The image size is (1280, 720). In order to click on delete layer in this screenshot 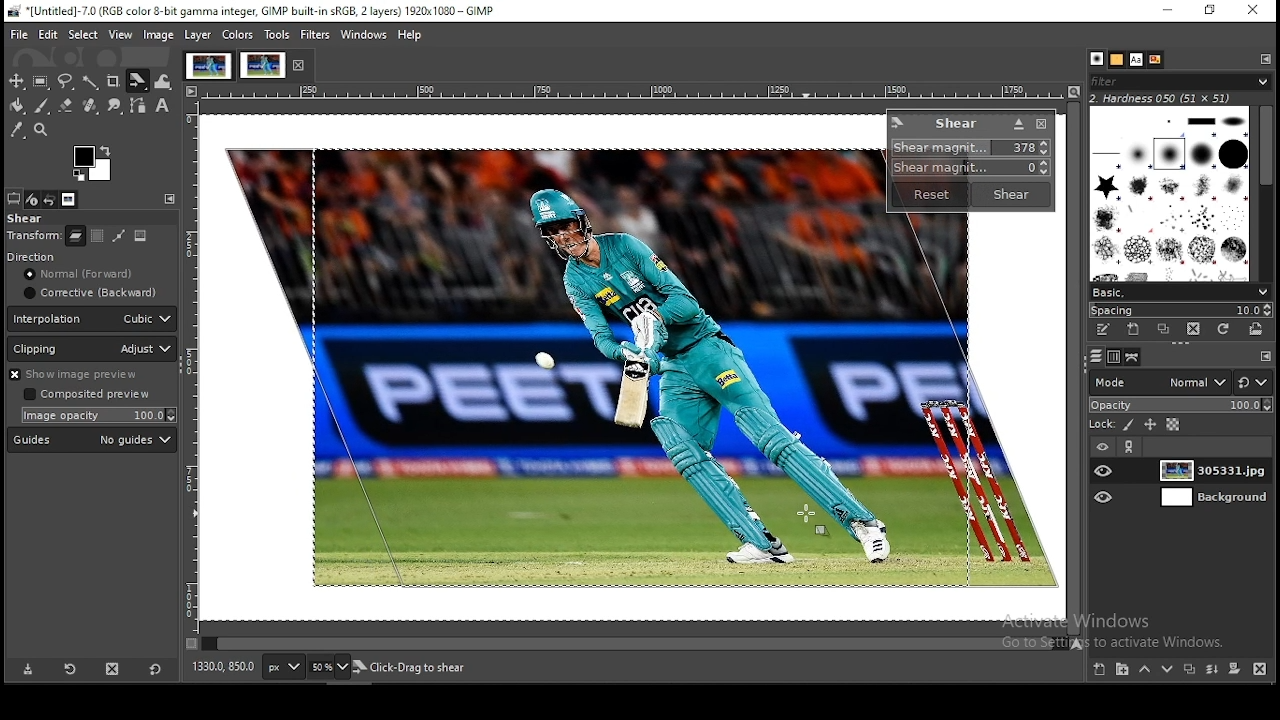, I will do `click(1261, 669)`.